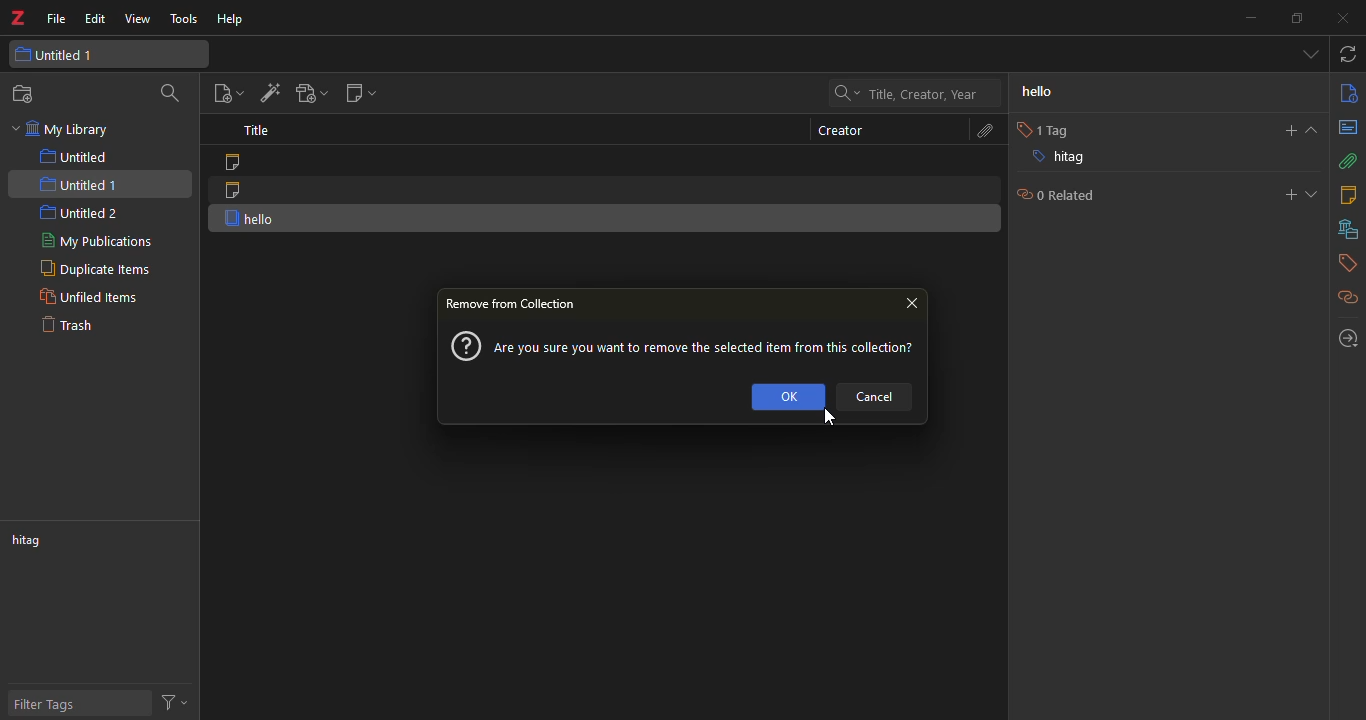  I want to click on note, so click(235, 189).